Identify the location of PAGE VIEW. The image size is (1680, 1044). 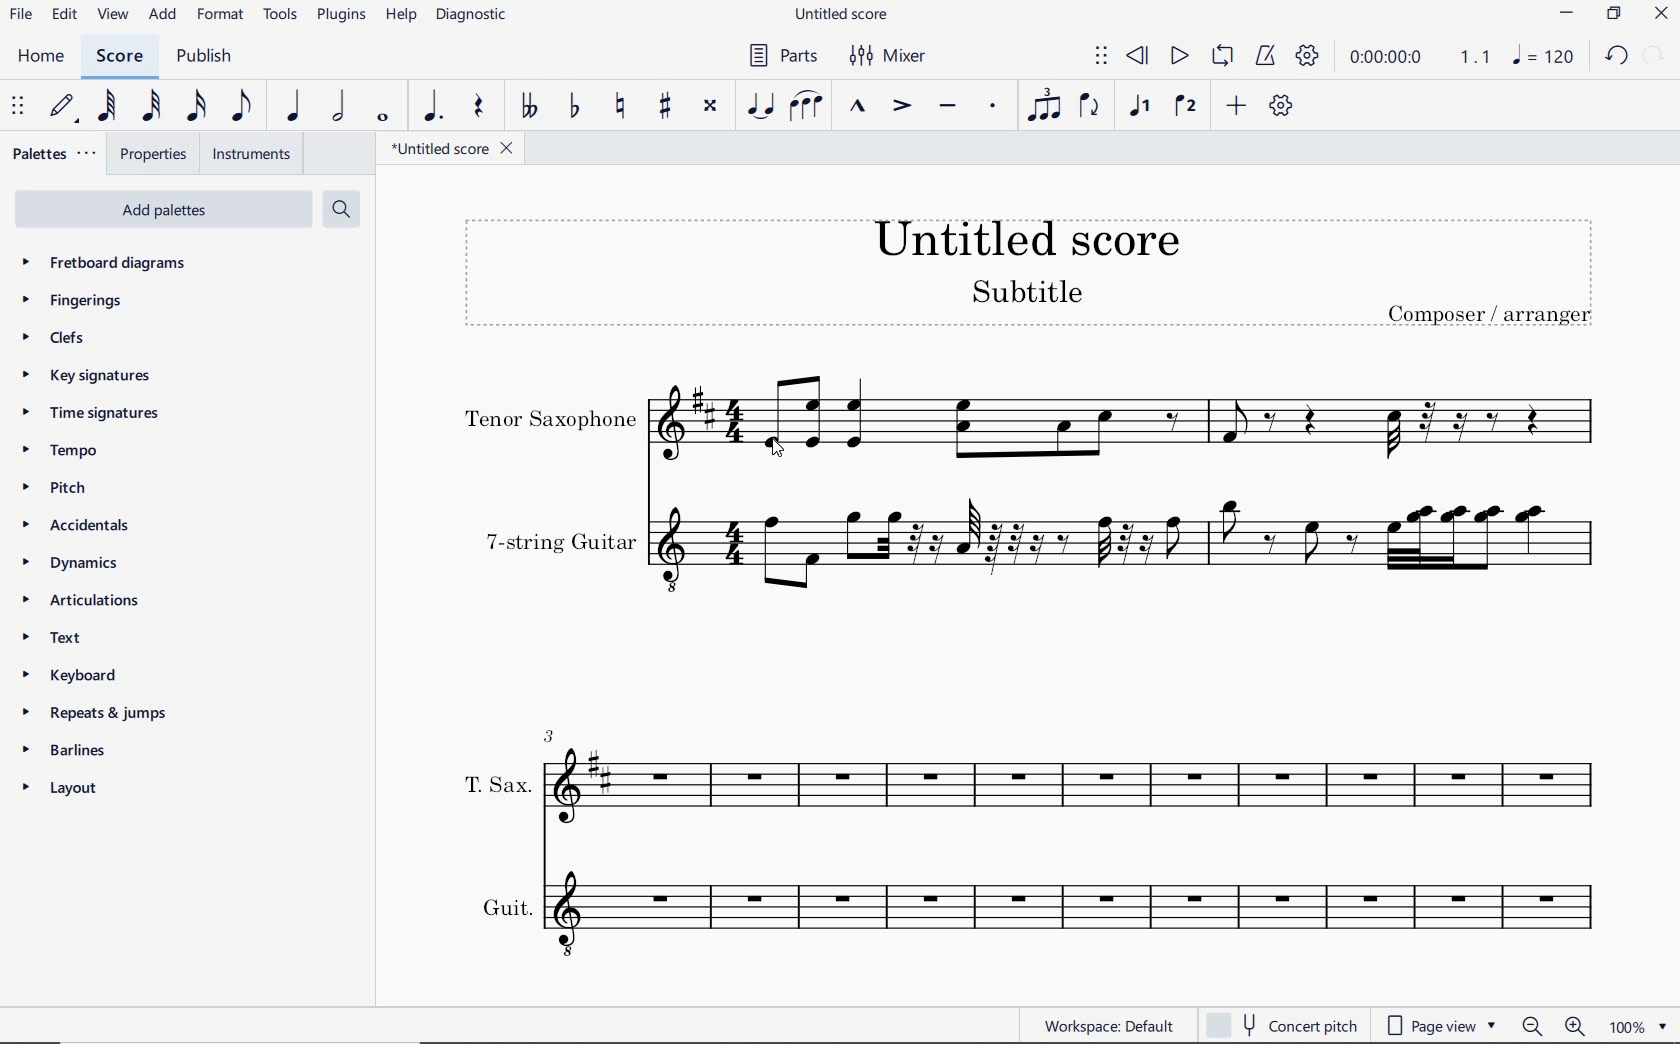
(1441, 1024).